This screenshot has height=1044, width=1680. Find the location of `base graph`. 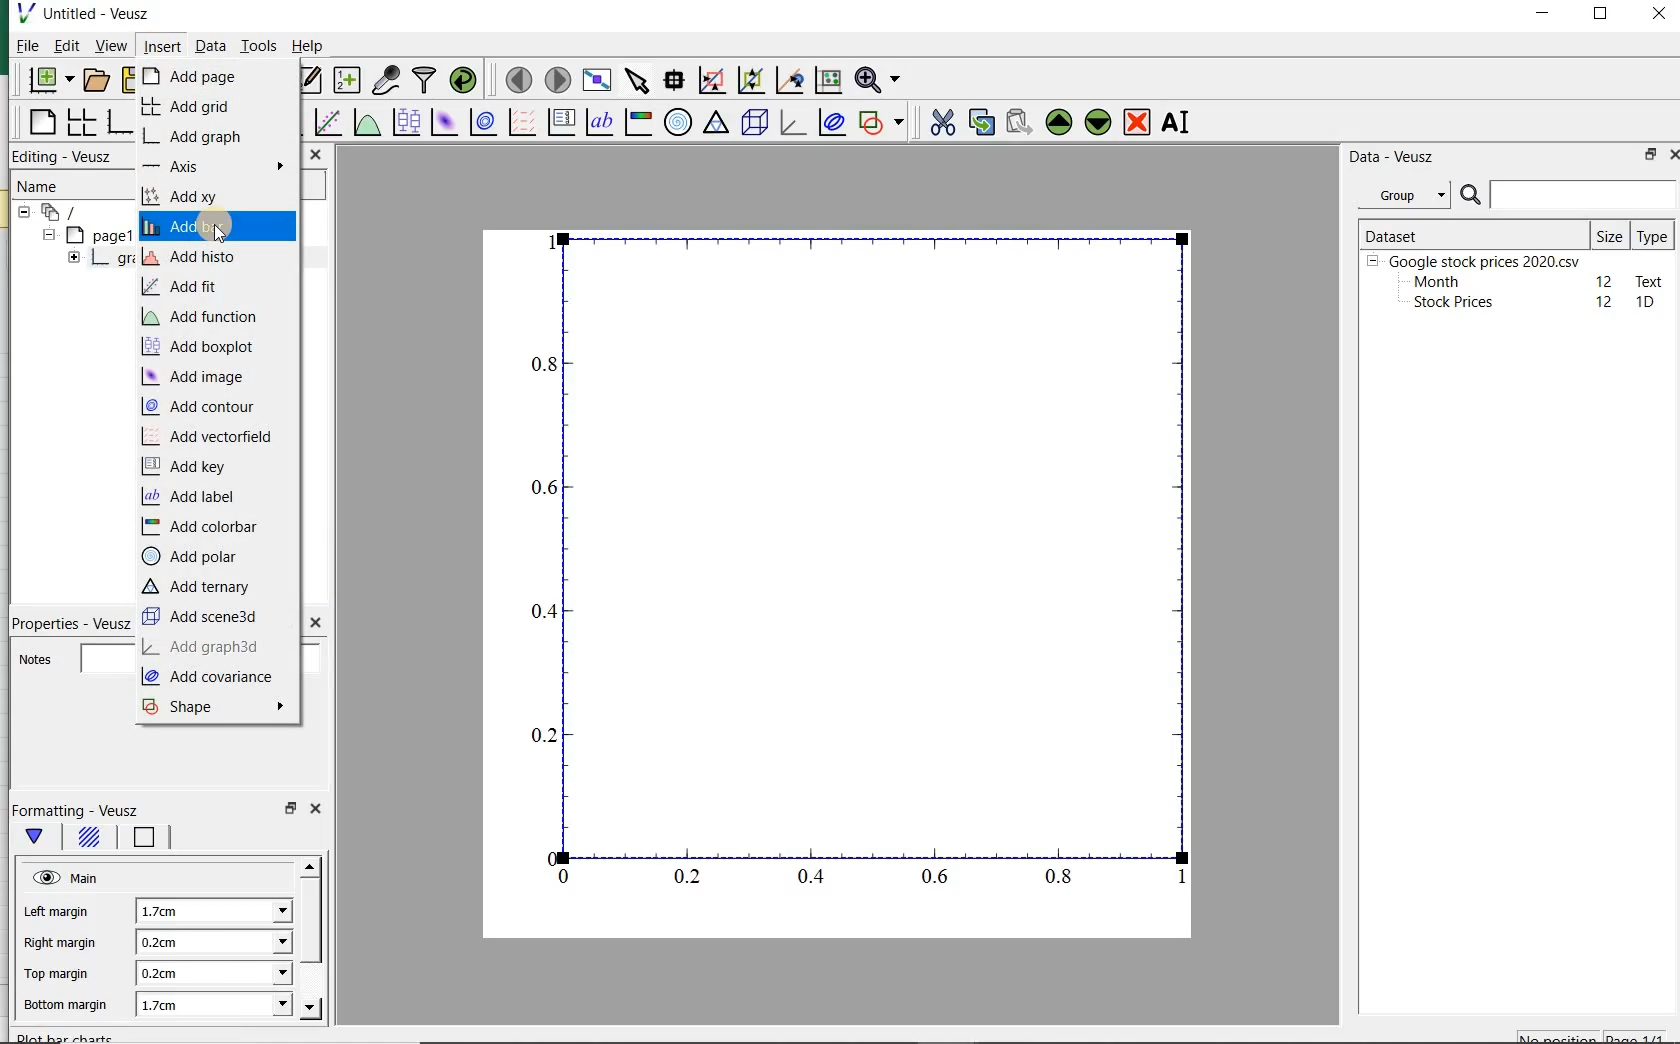

base graph is located at coordinates (119, 123).